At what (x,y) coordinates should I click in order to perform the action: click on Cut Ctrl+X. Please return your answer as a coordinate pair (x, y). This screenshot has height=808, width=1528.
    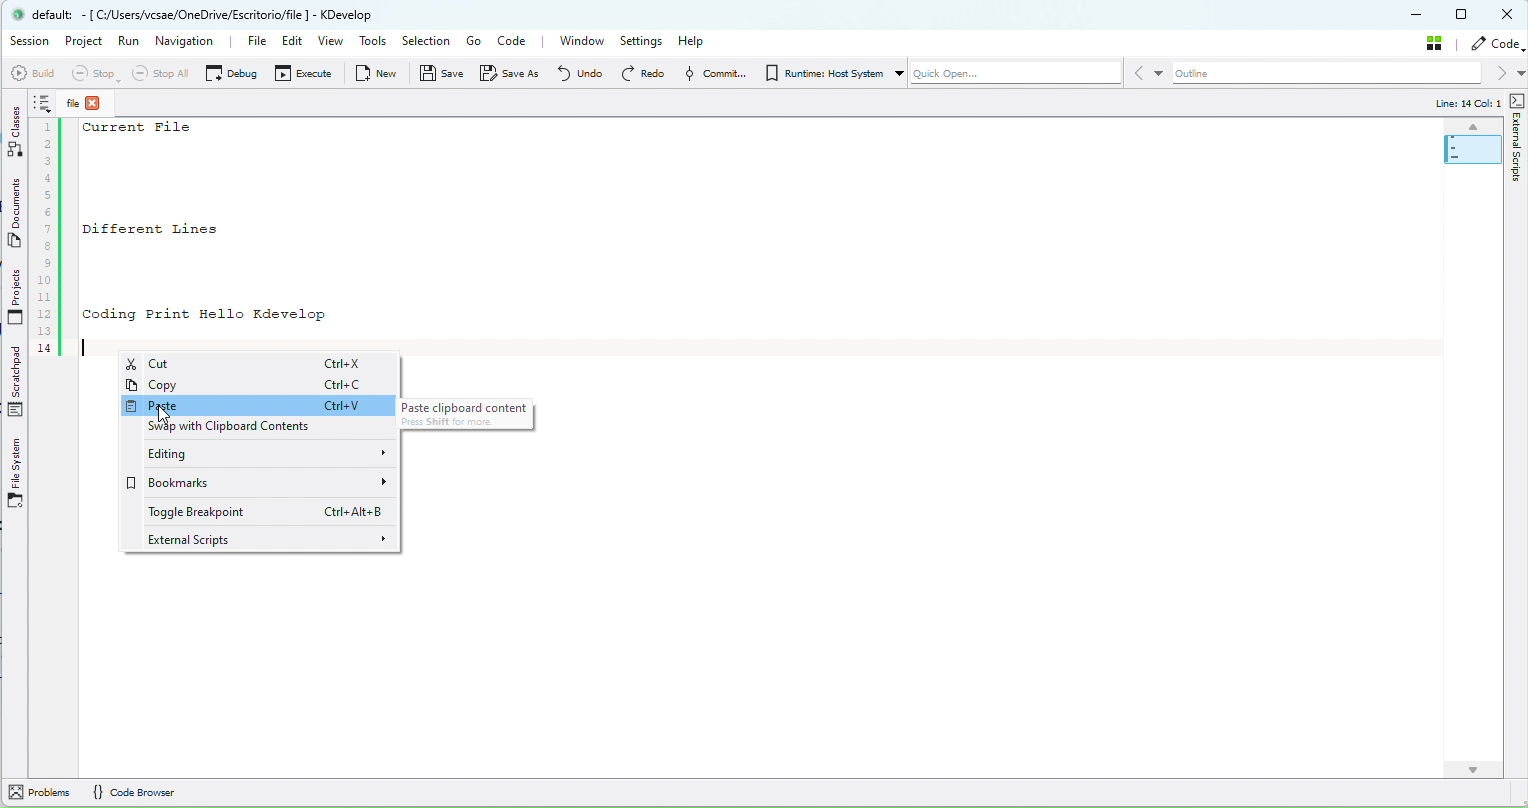
    Looking at the image, I should click on (259, 364).